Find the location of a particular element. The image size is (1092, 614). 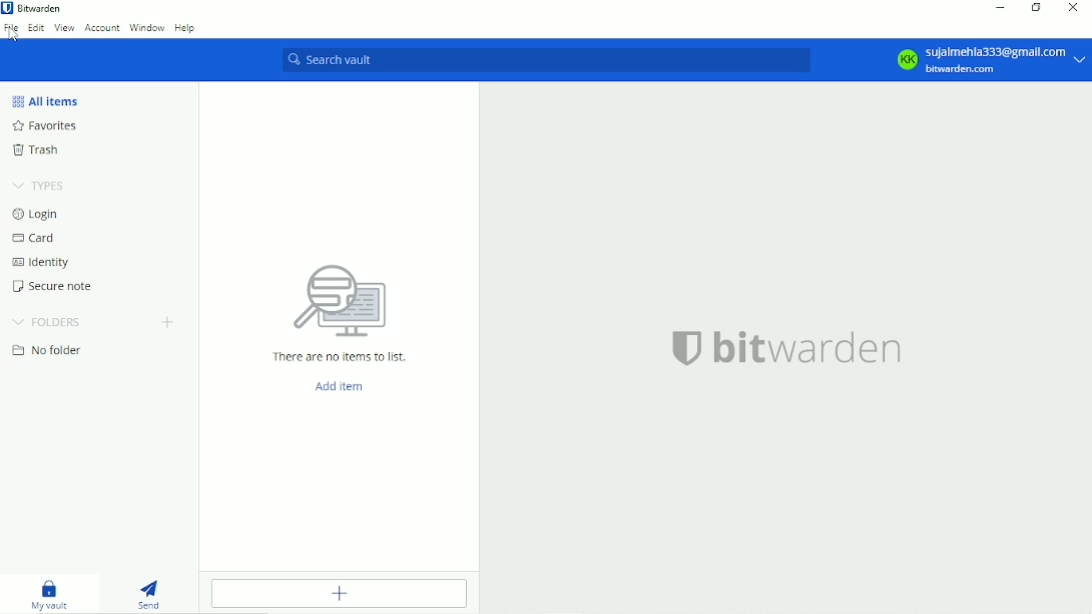

Add item  is located at coordinates (338, 385).